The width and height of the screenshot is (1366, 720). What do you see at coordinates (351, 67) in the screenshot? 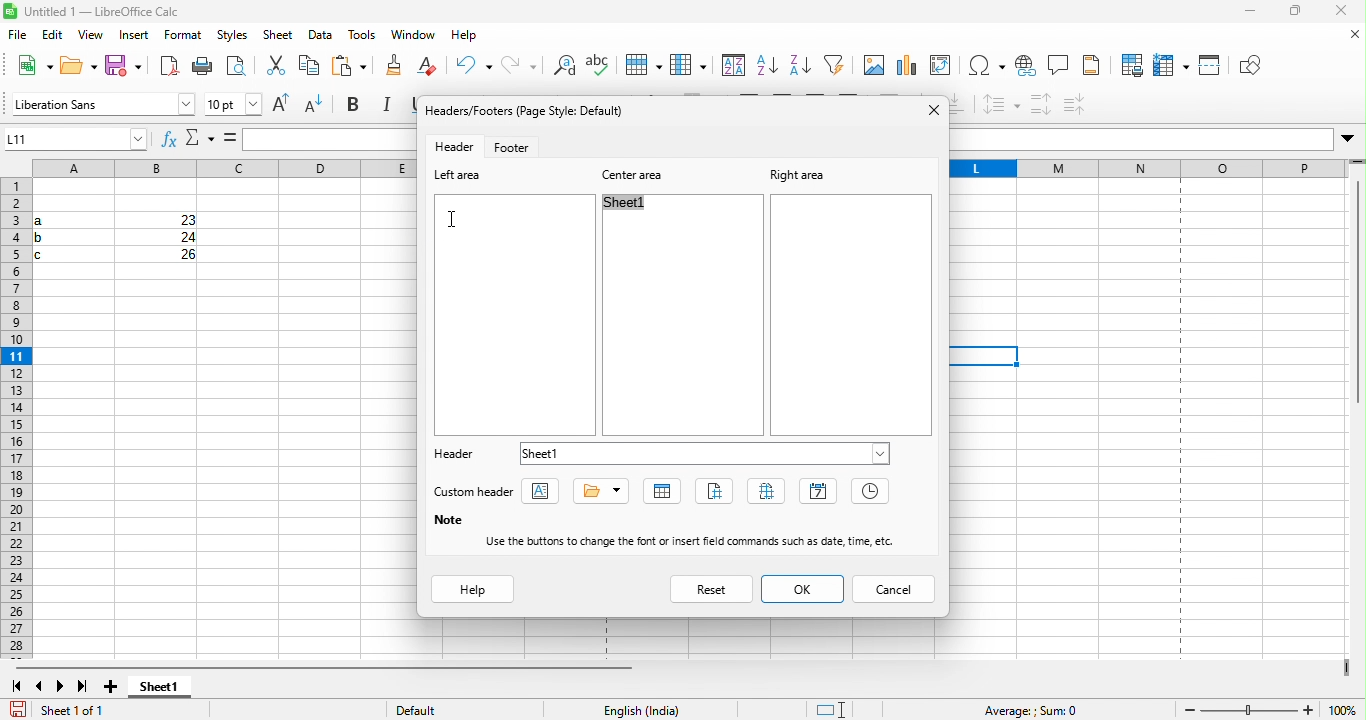
I see `clone formatting` at bounding box center [351, 67].